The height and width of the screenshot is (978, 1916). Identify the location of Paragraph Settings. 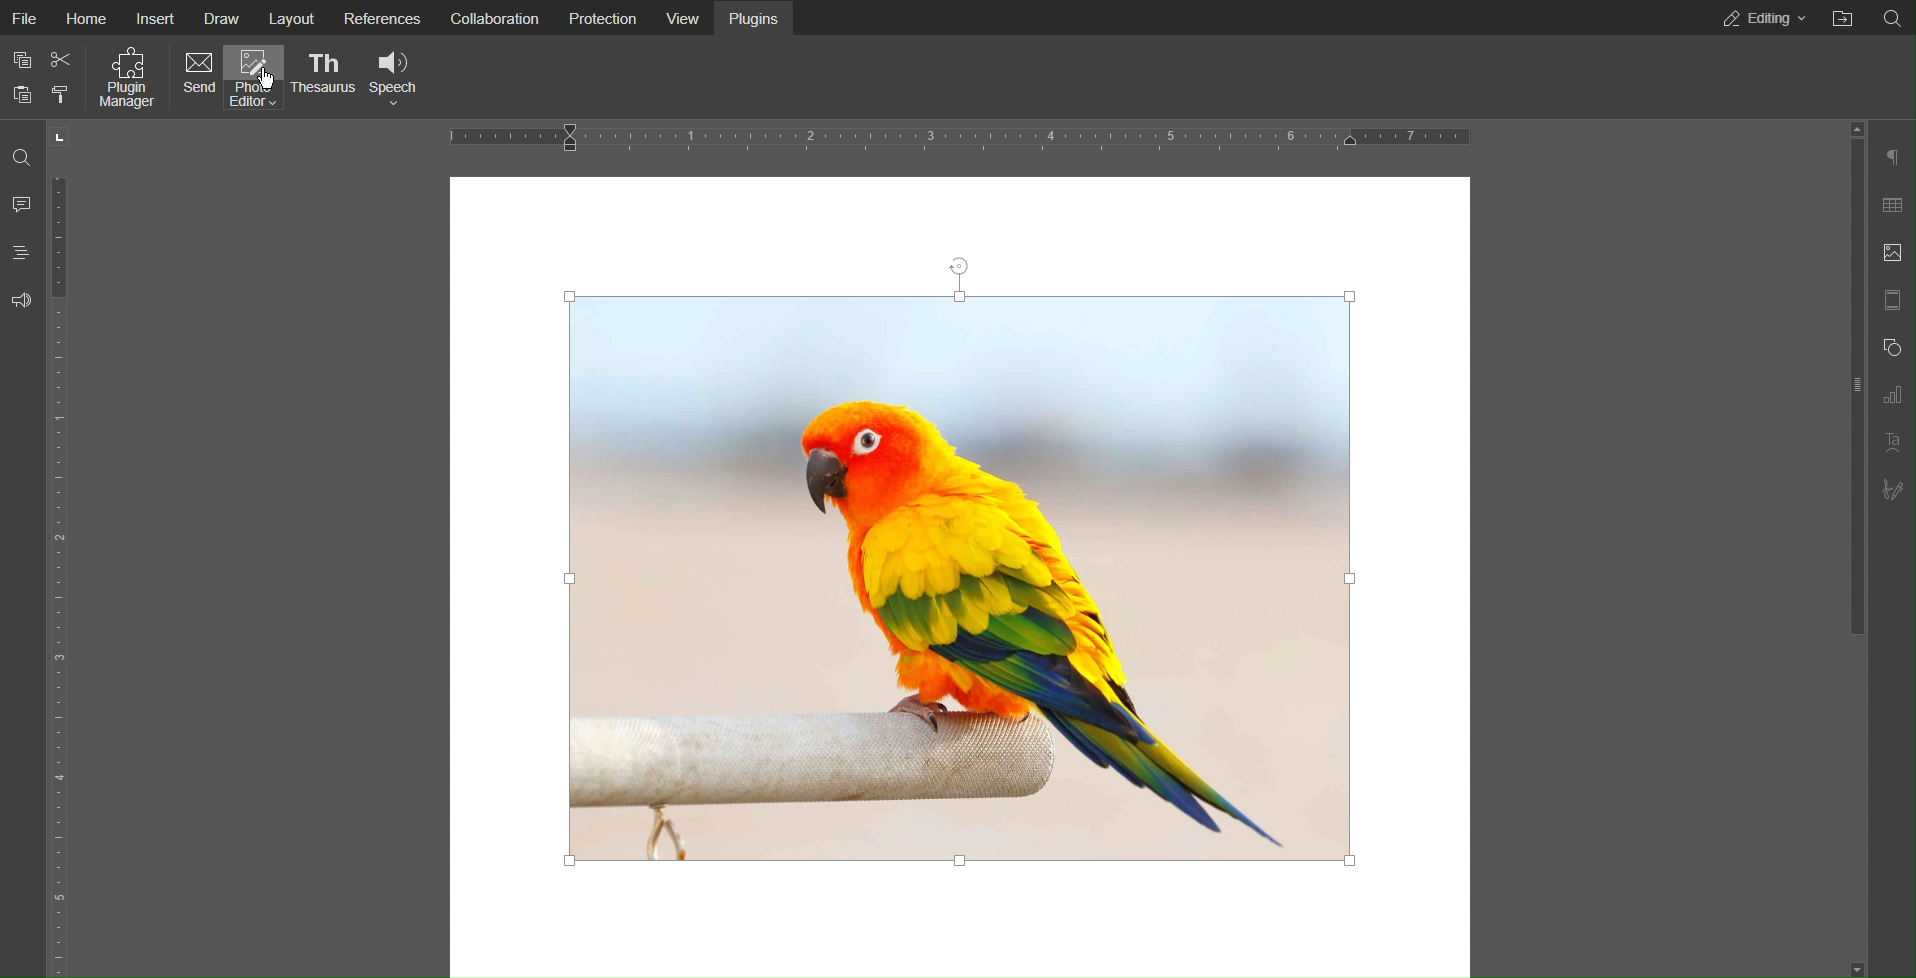
(1891, 159).